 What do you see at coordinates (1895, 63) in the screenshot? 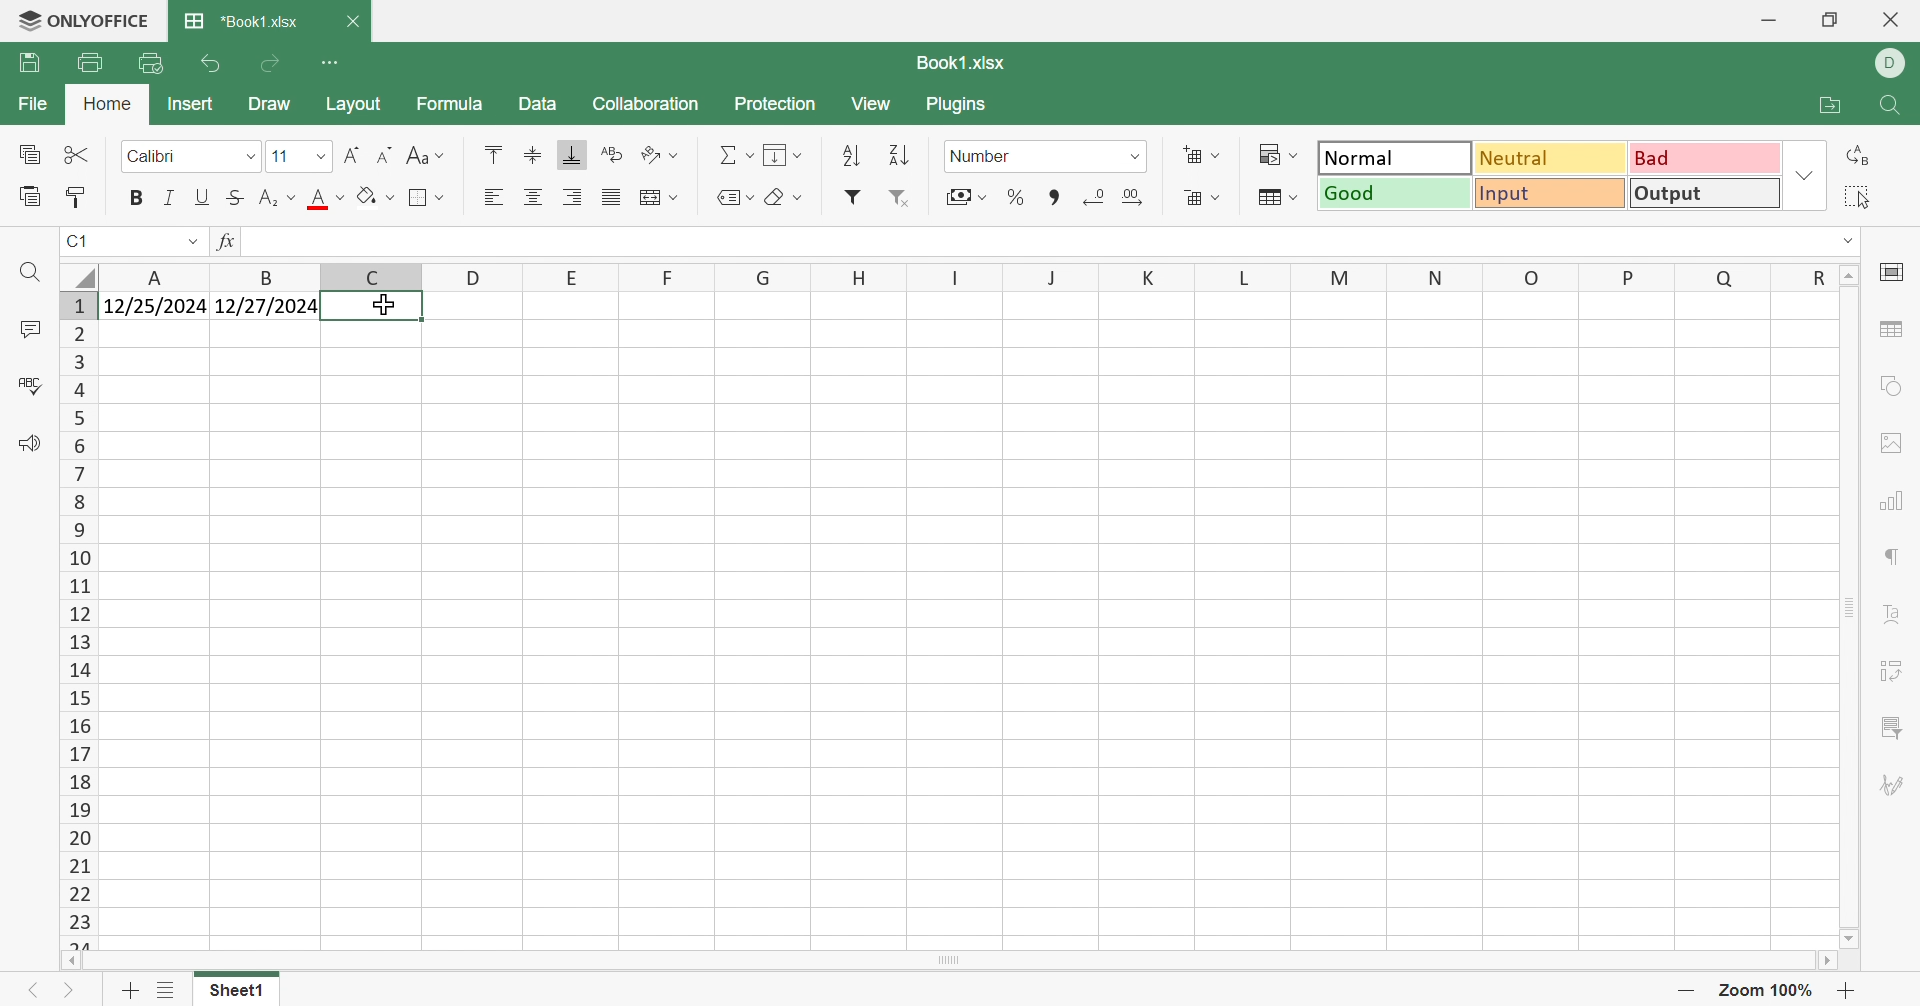
I see `DELL` at bounding box center [1895, 63].